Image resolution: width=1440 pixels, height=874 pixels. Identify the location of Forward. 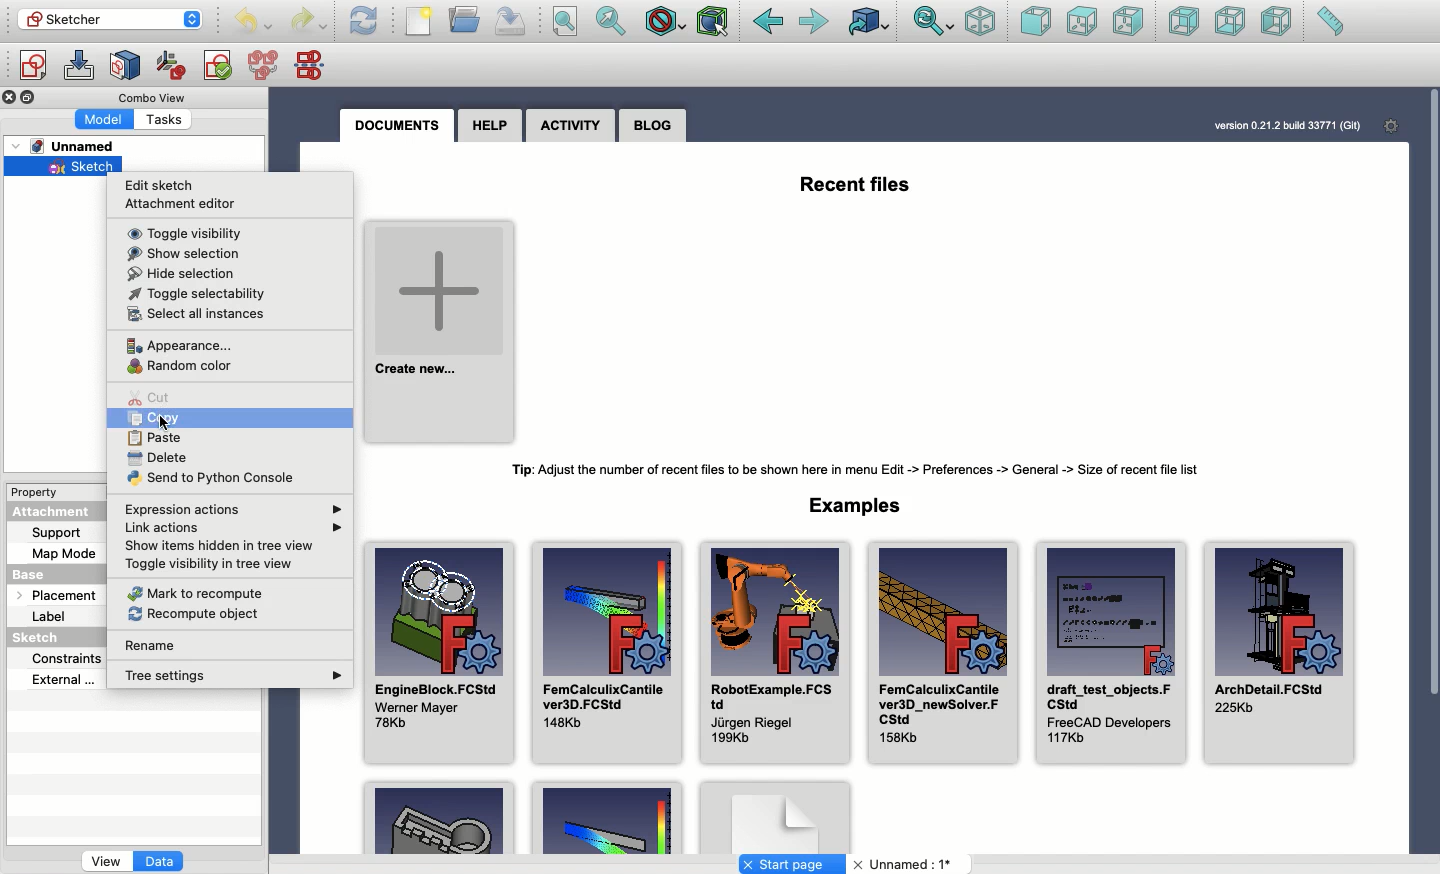
(816, 23).